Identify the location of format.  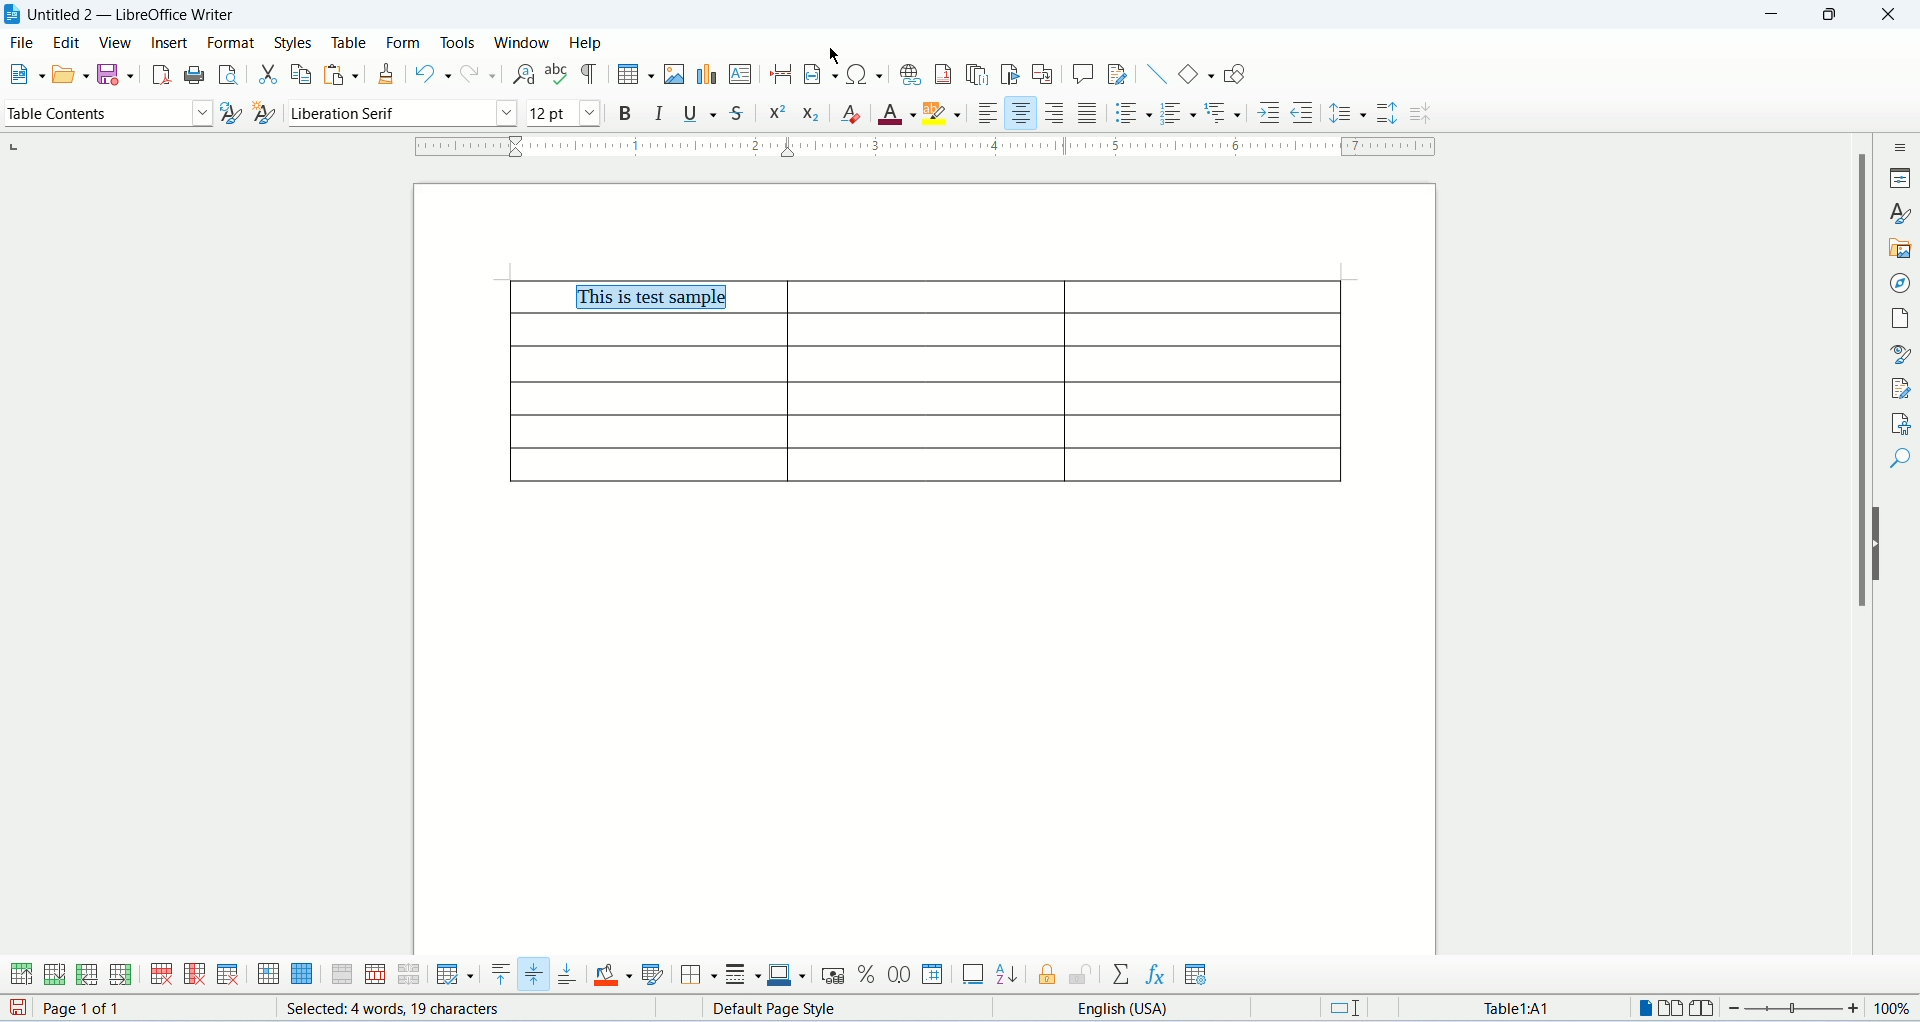
(234, 42).